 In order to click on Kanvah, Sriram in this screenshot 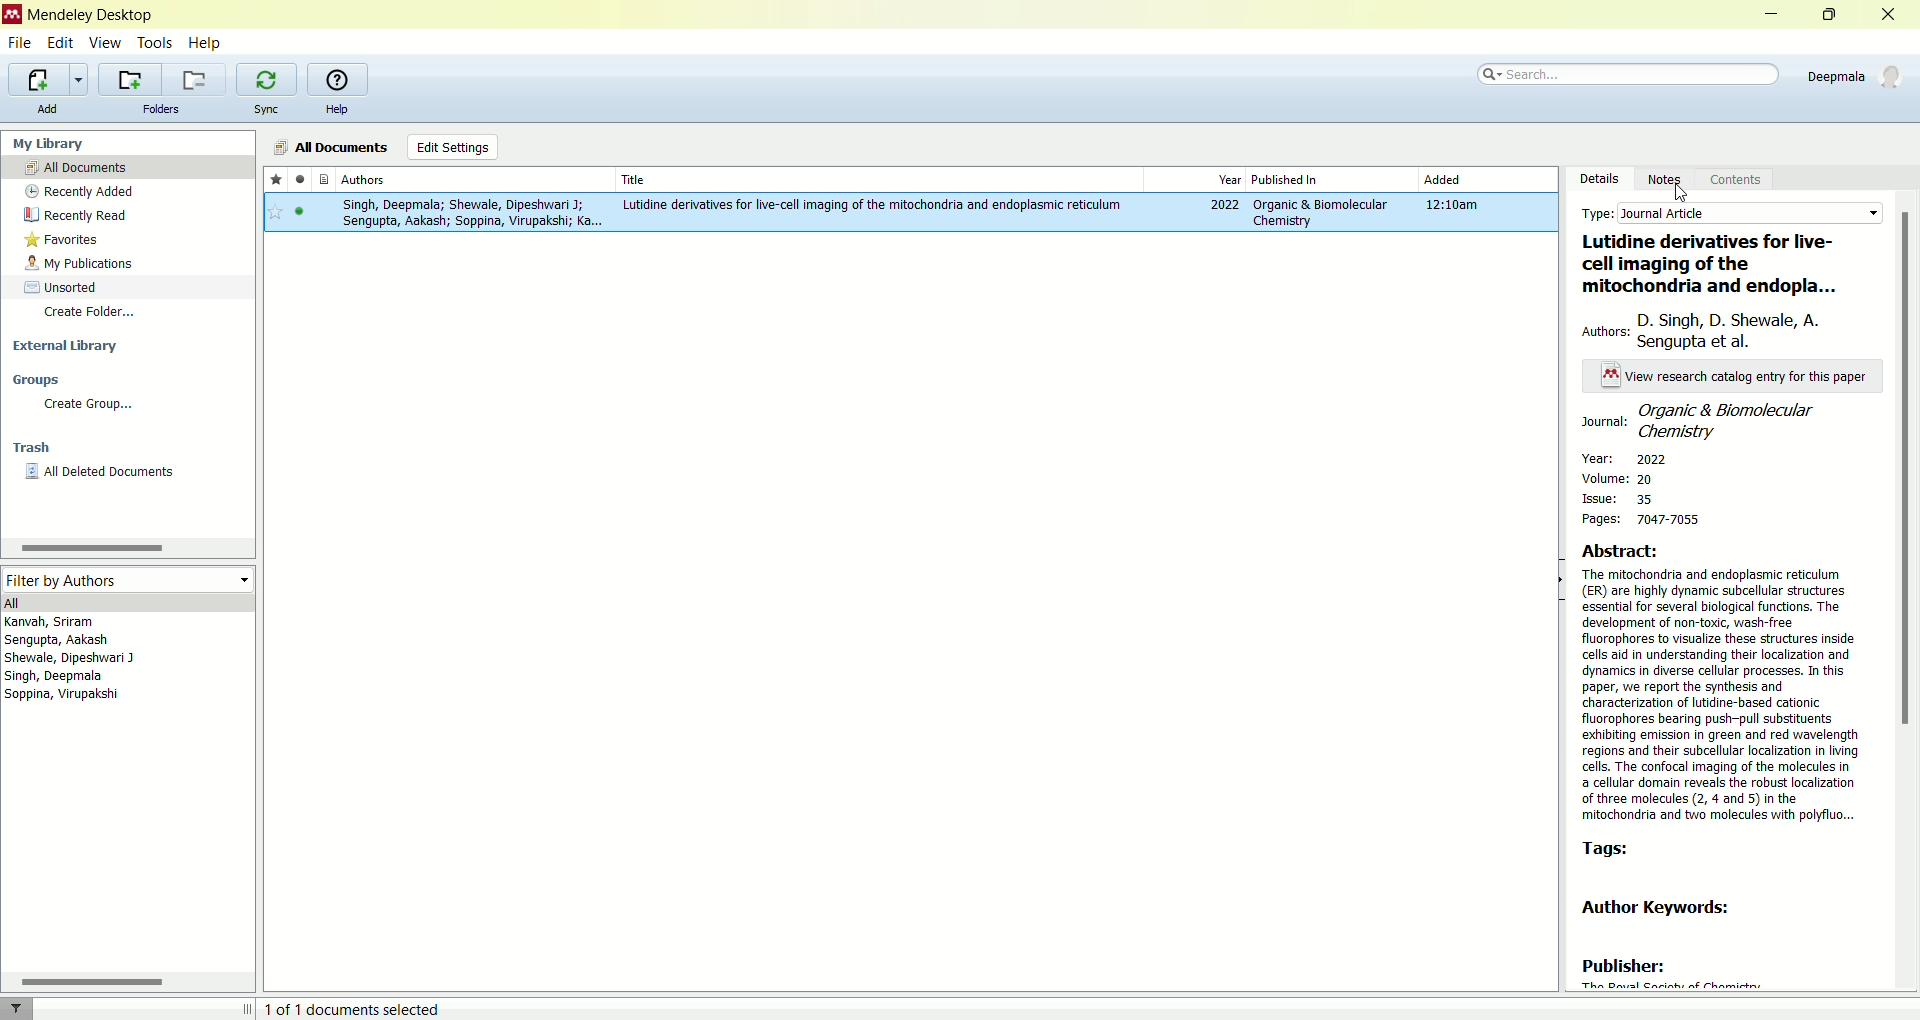, I will do `click(106, 621)`.